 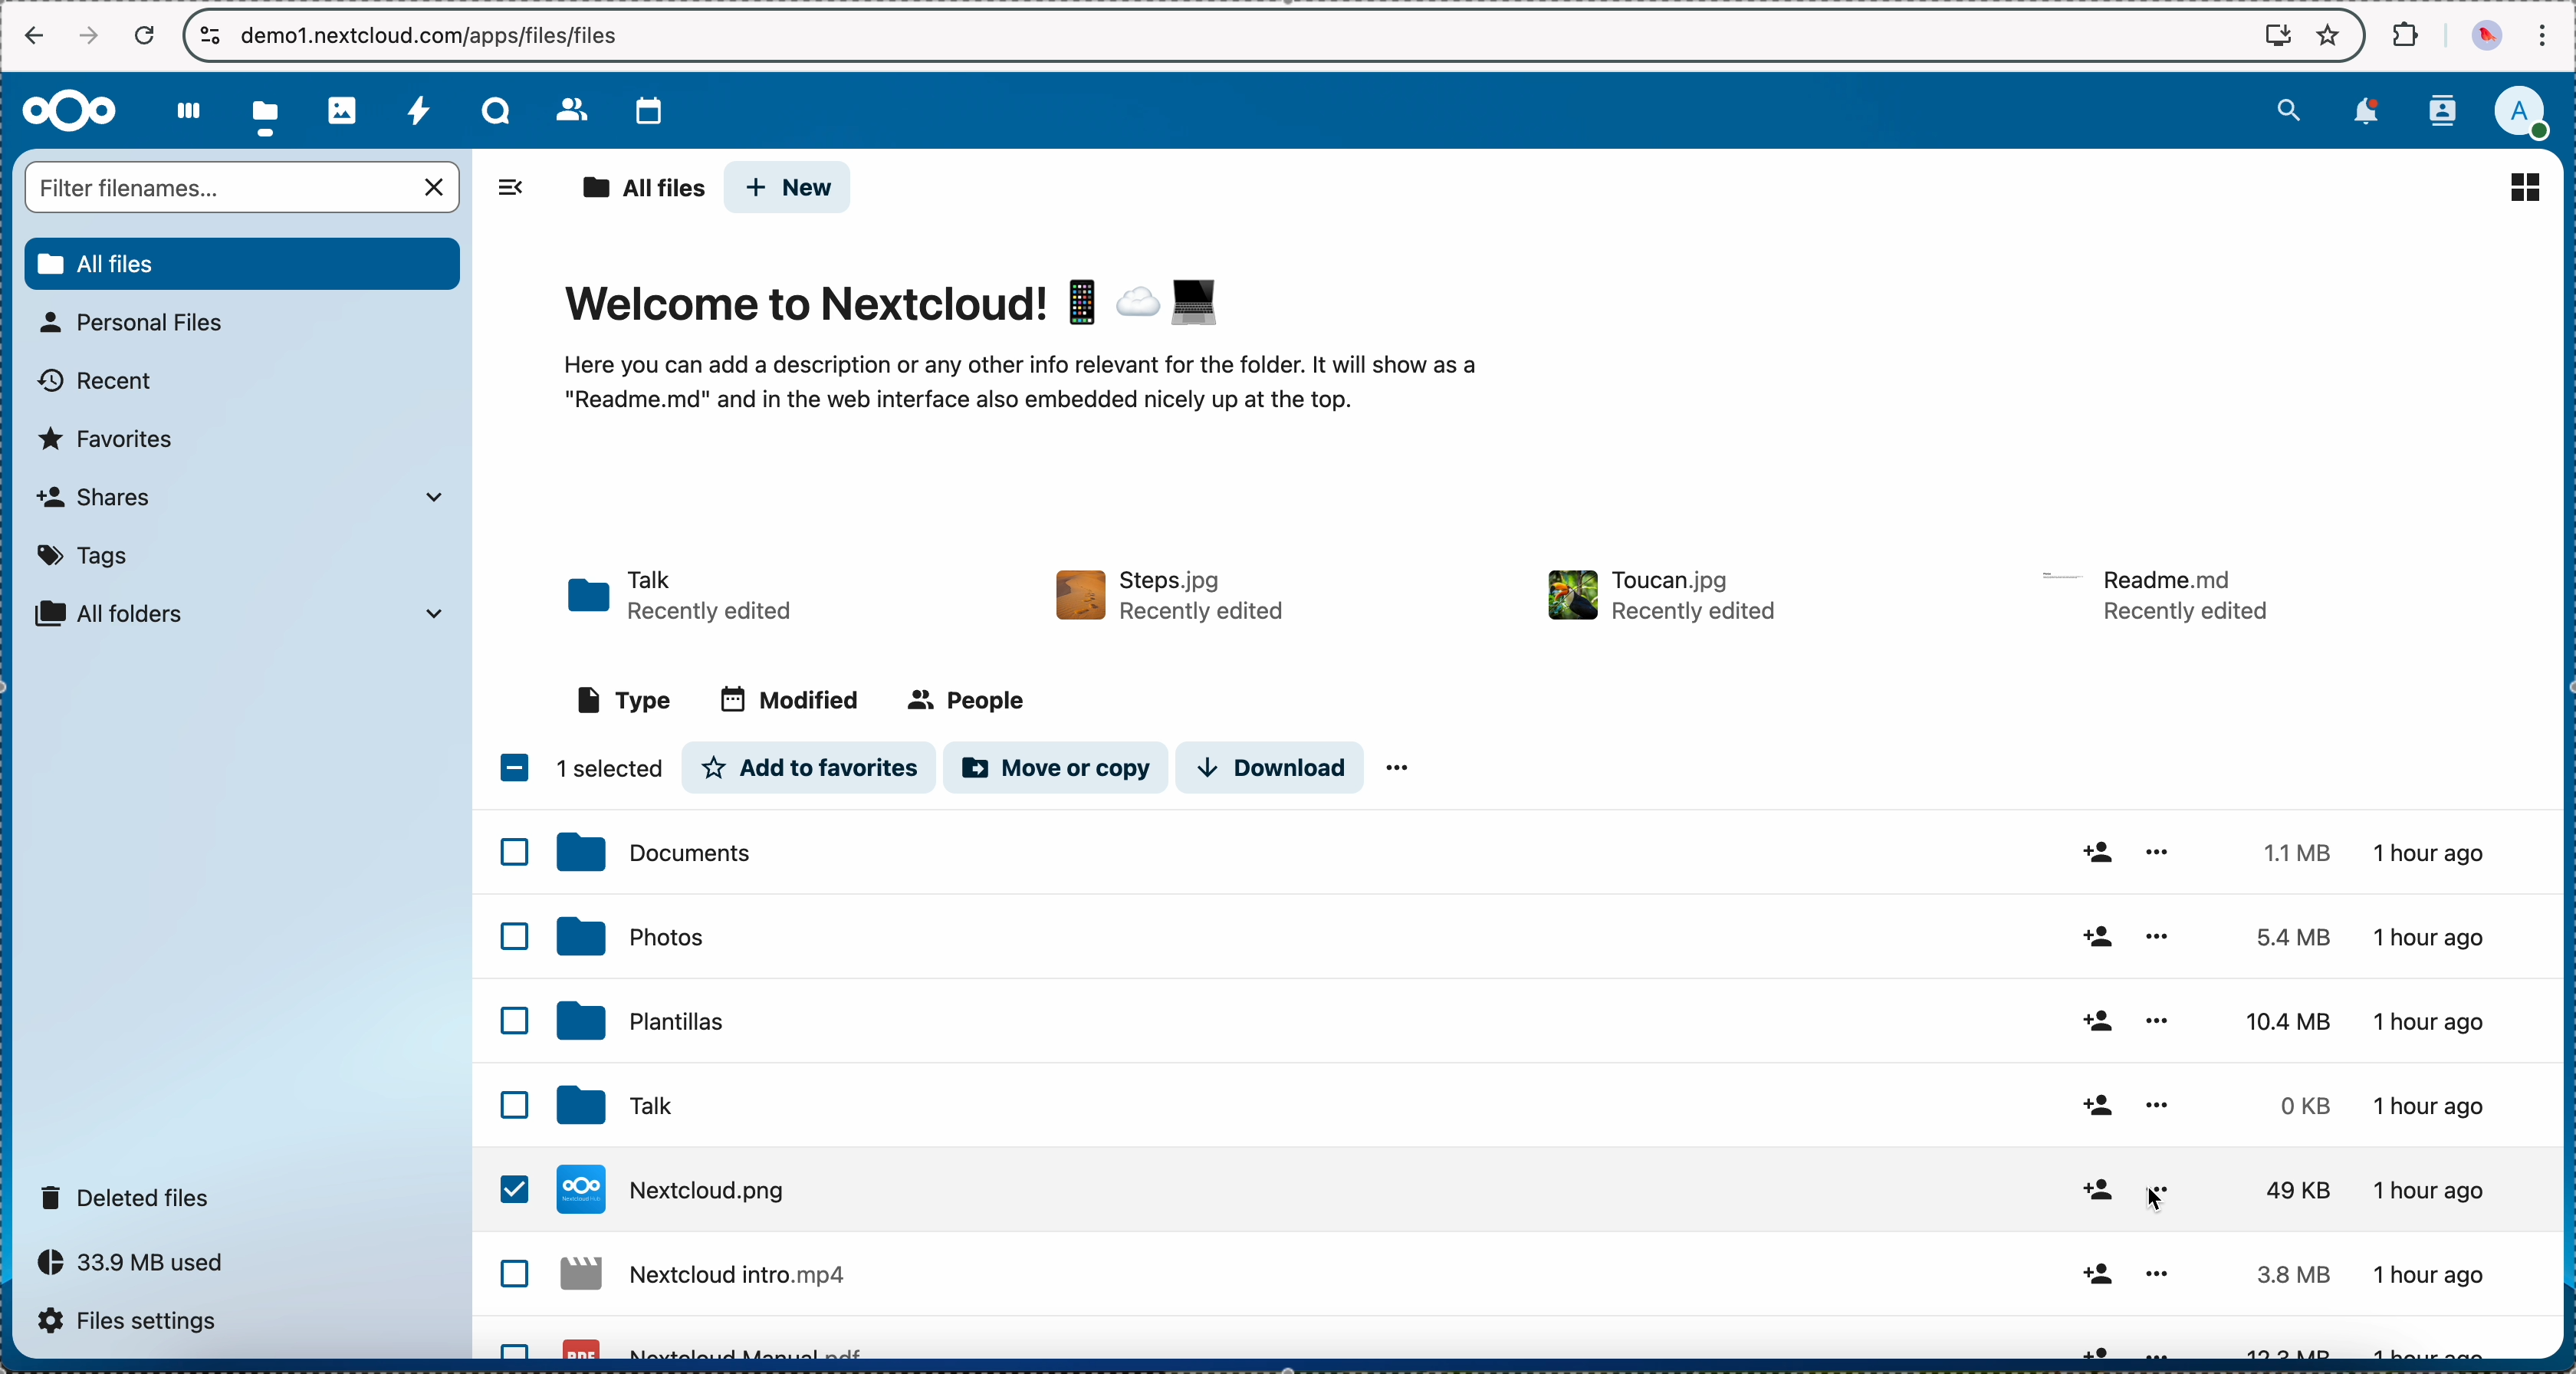 I want to click on Talk, so click(x=1531, y=1191).